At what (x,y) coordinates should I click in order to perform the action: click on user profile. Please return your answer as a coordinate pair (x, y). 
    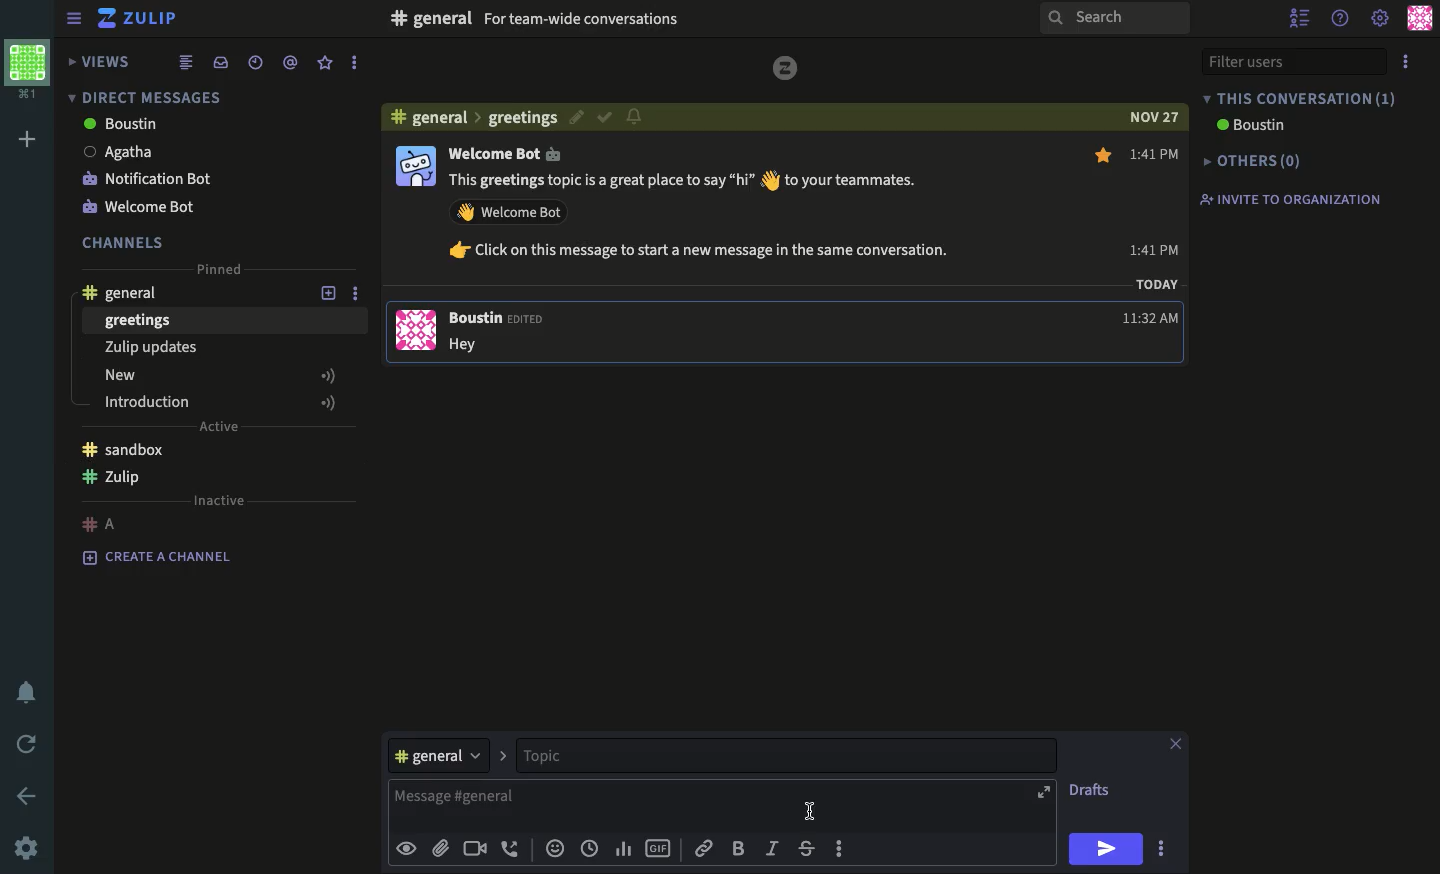
    Looking at the image, I should click on (415, 246).